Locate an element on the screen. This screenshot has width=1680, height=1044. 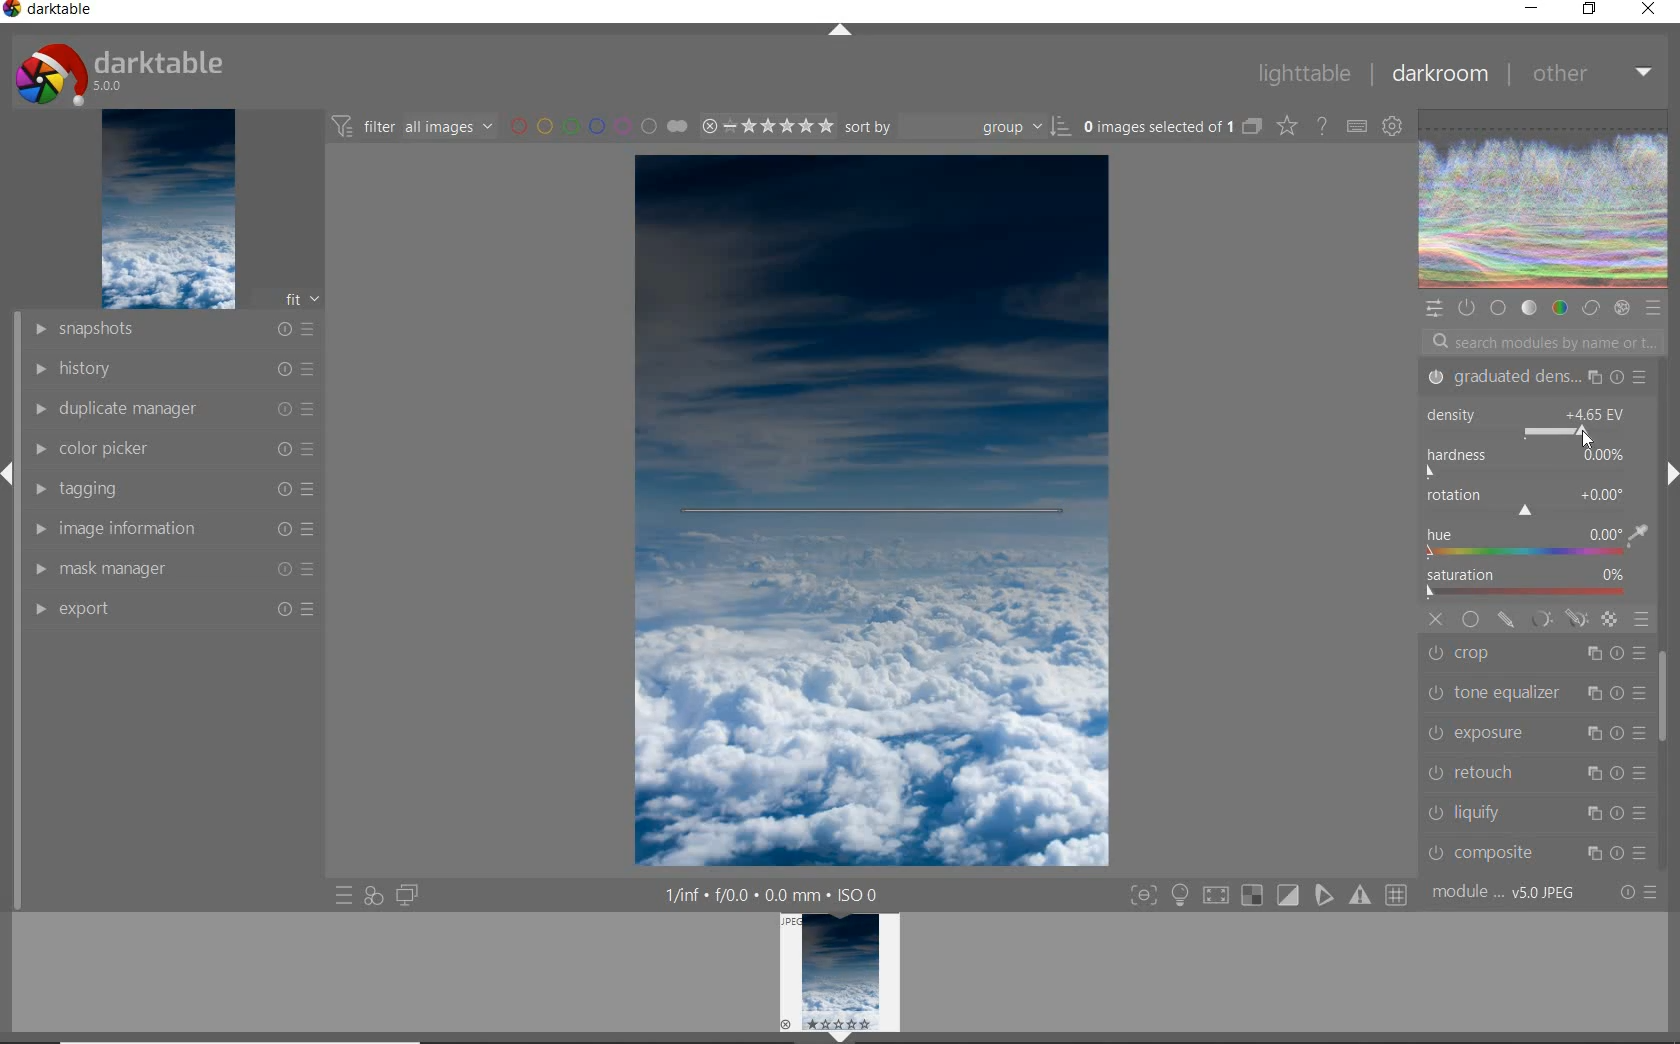
COLOR is located at coordinates (1559, 309).